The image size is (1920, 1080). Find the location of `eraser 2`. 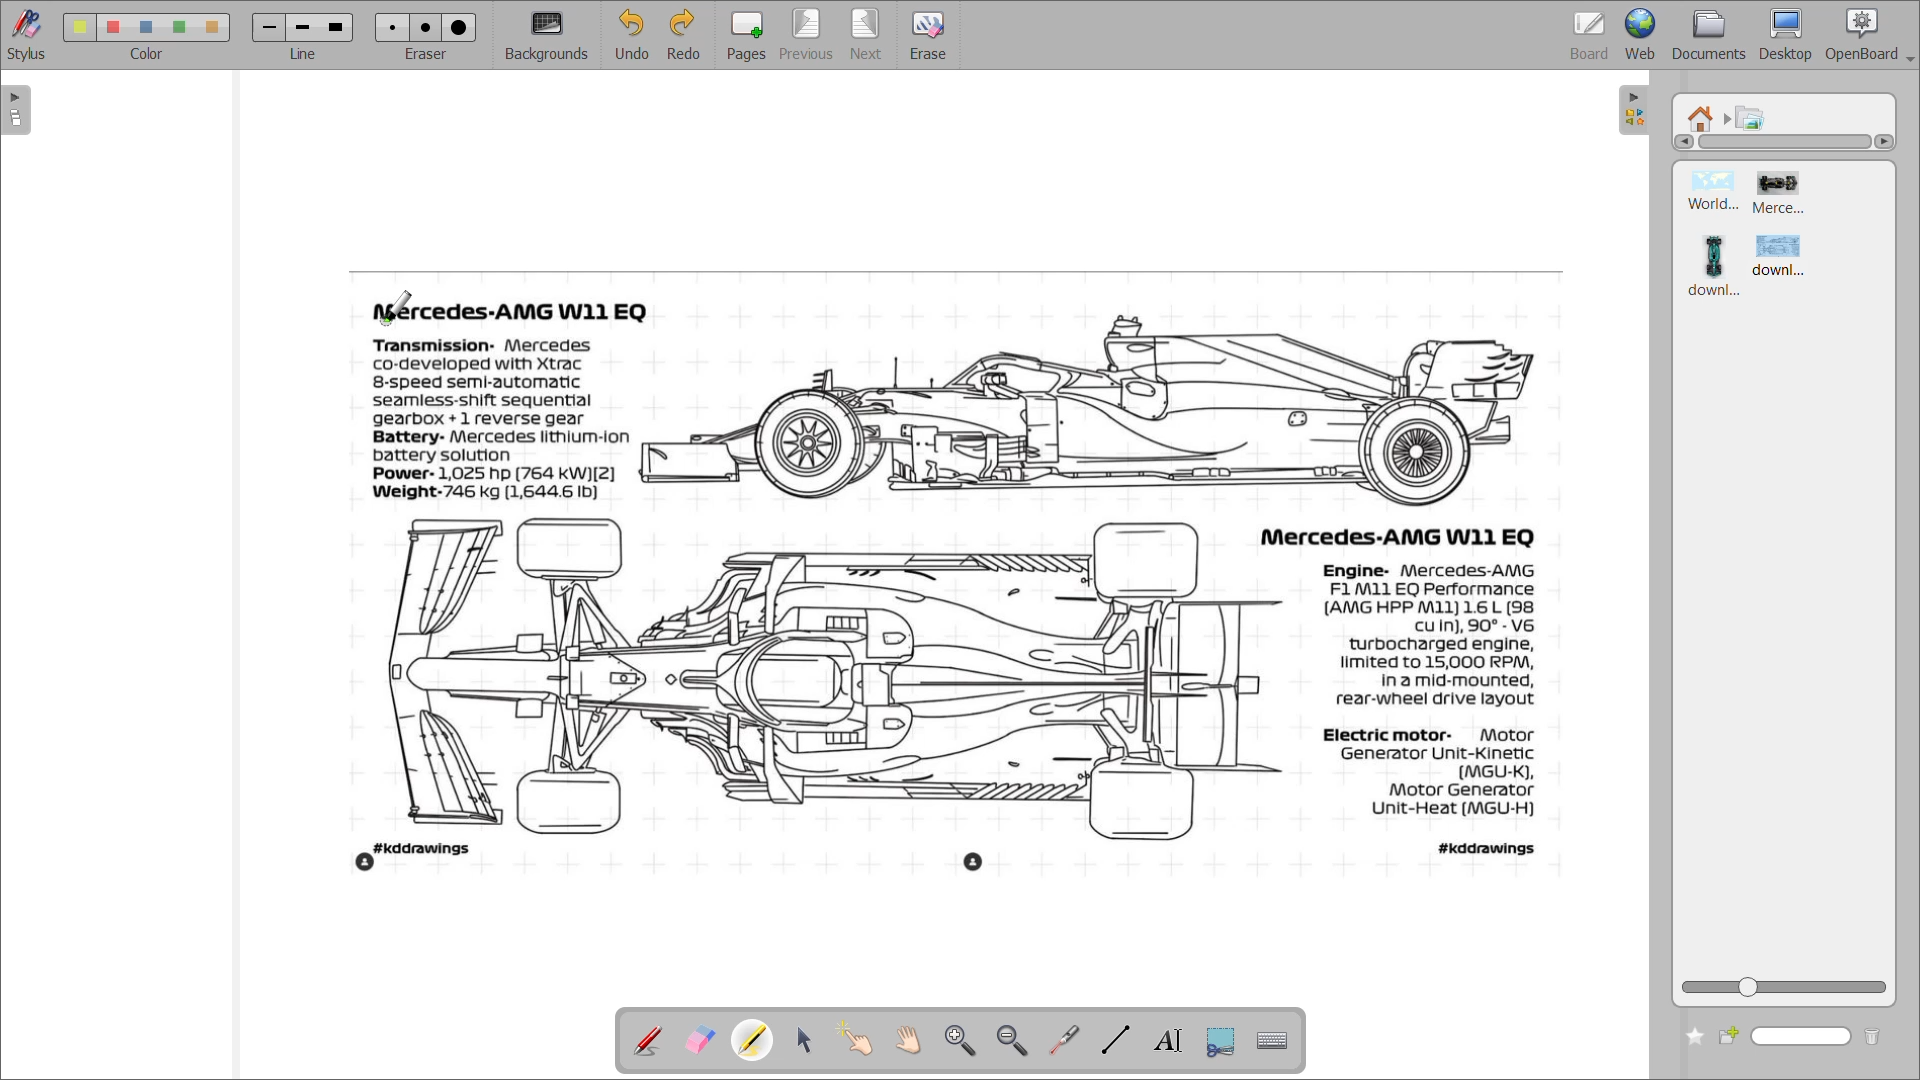

eraser 2 is located at coordinates (427, 26).